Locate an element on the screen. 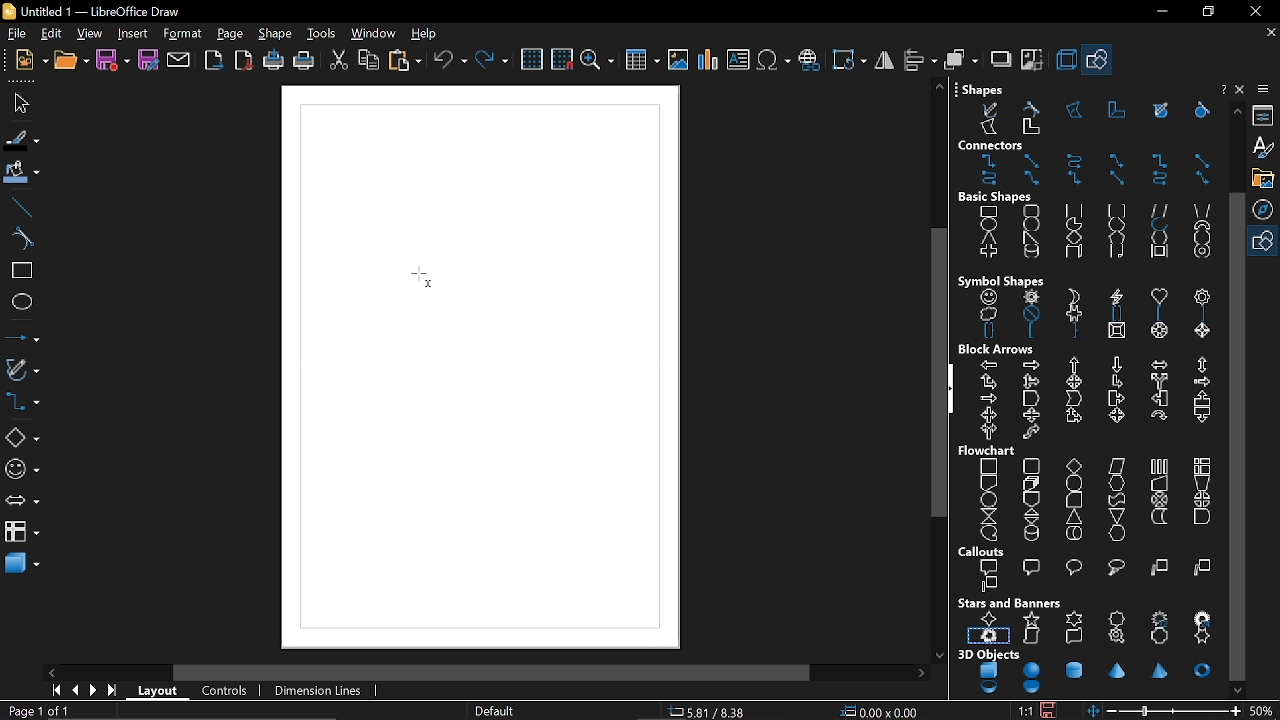 The height and width of the screenshot is (720, 1280). block arrows is located at coordinates (1090, 392).